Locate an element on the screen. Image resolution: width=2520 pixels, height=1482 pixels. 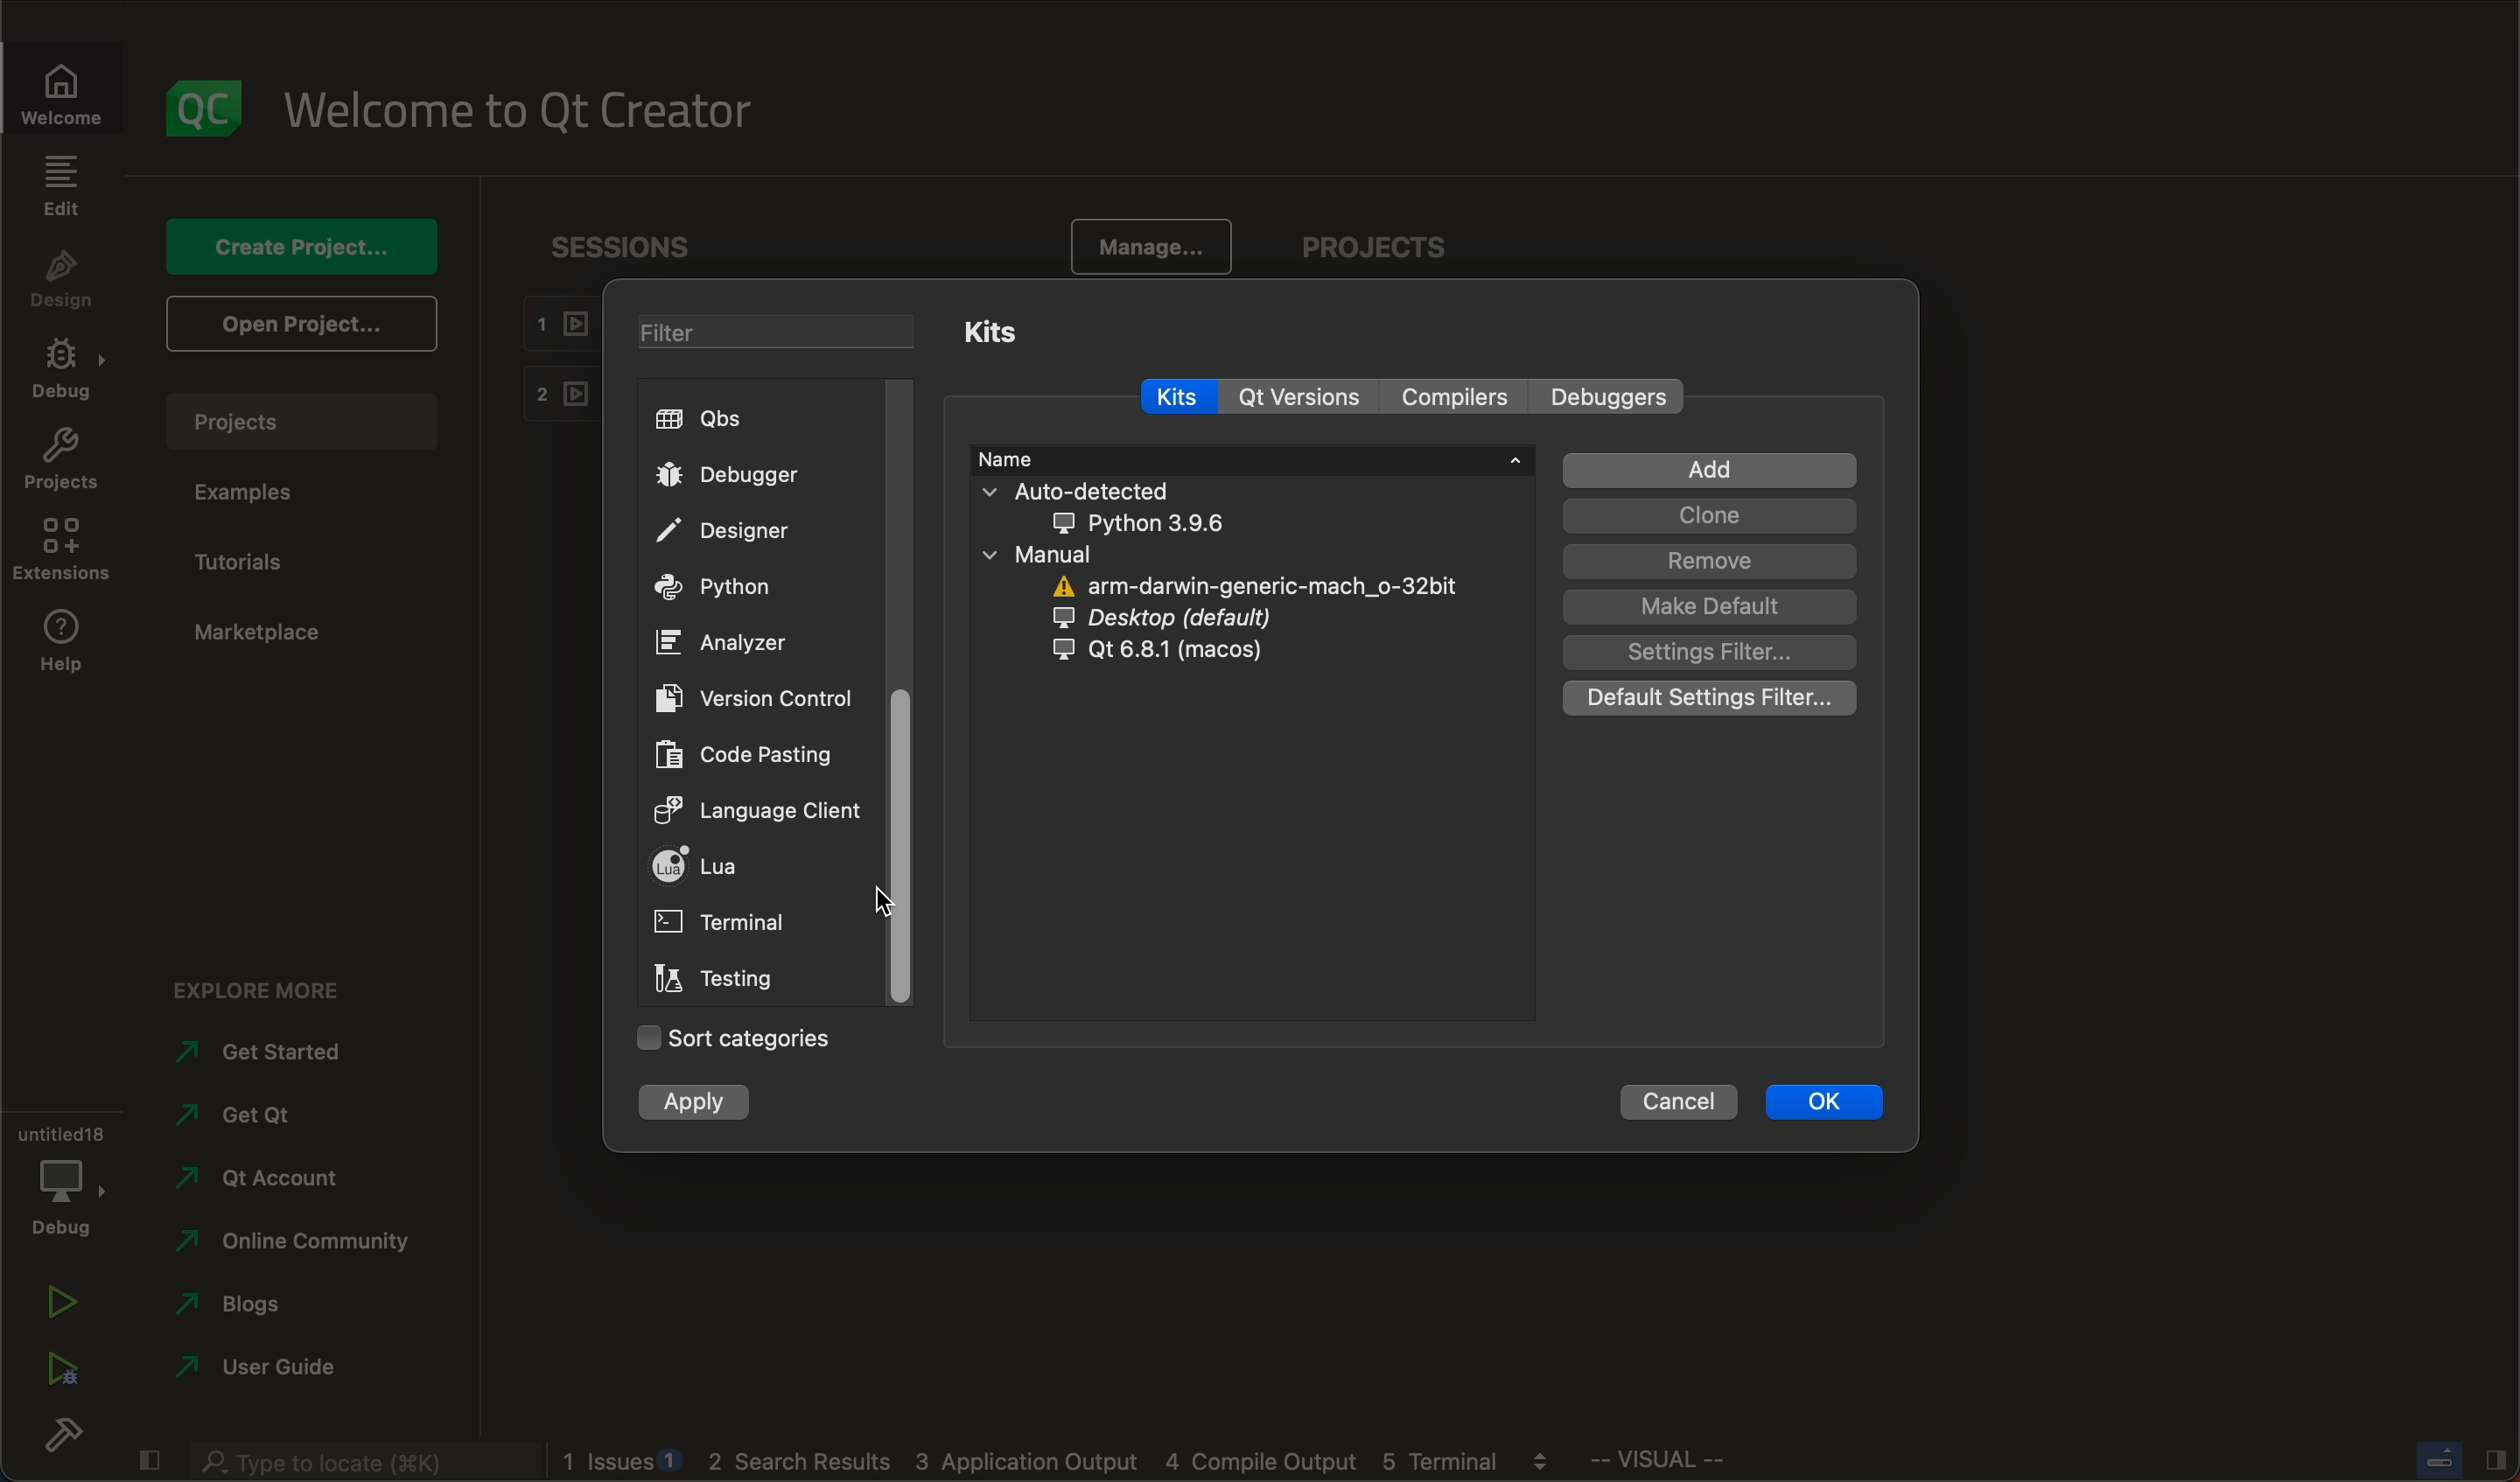
marketplace is located at coordinates (268, 636).